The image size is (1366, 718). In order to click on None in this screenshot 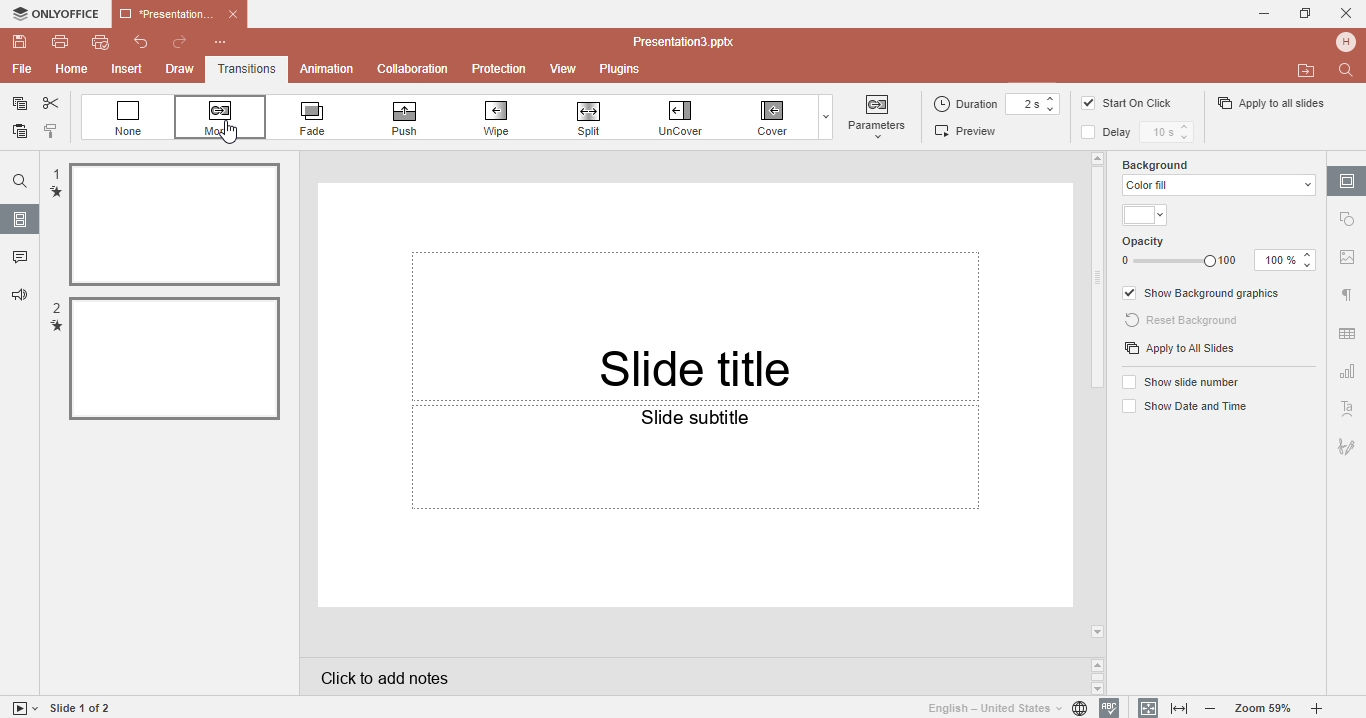, I will do `click(129, 118)`.